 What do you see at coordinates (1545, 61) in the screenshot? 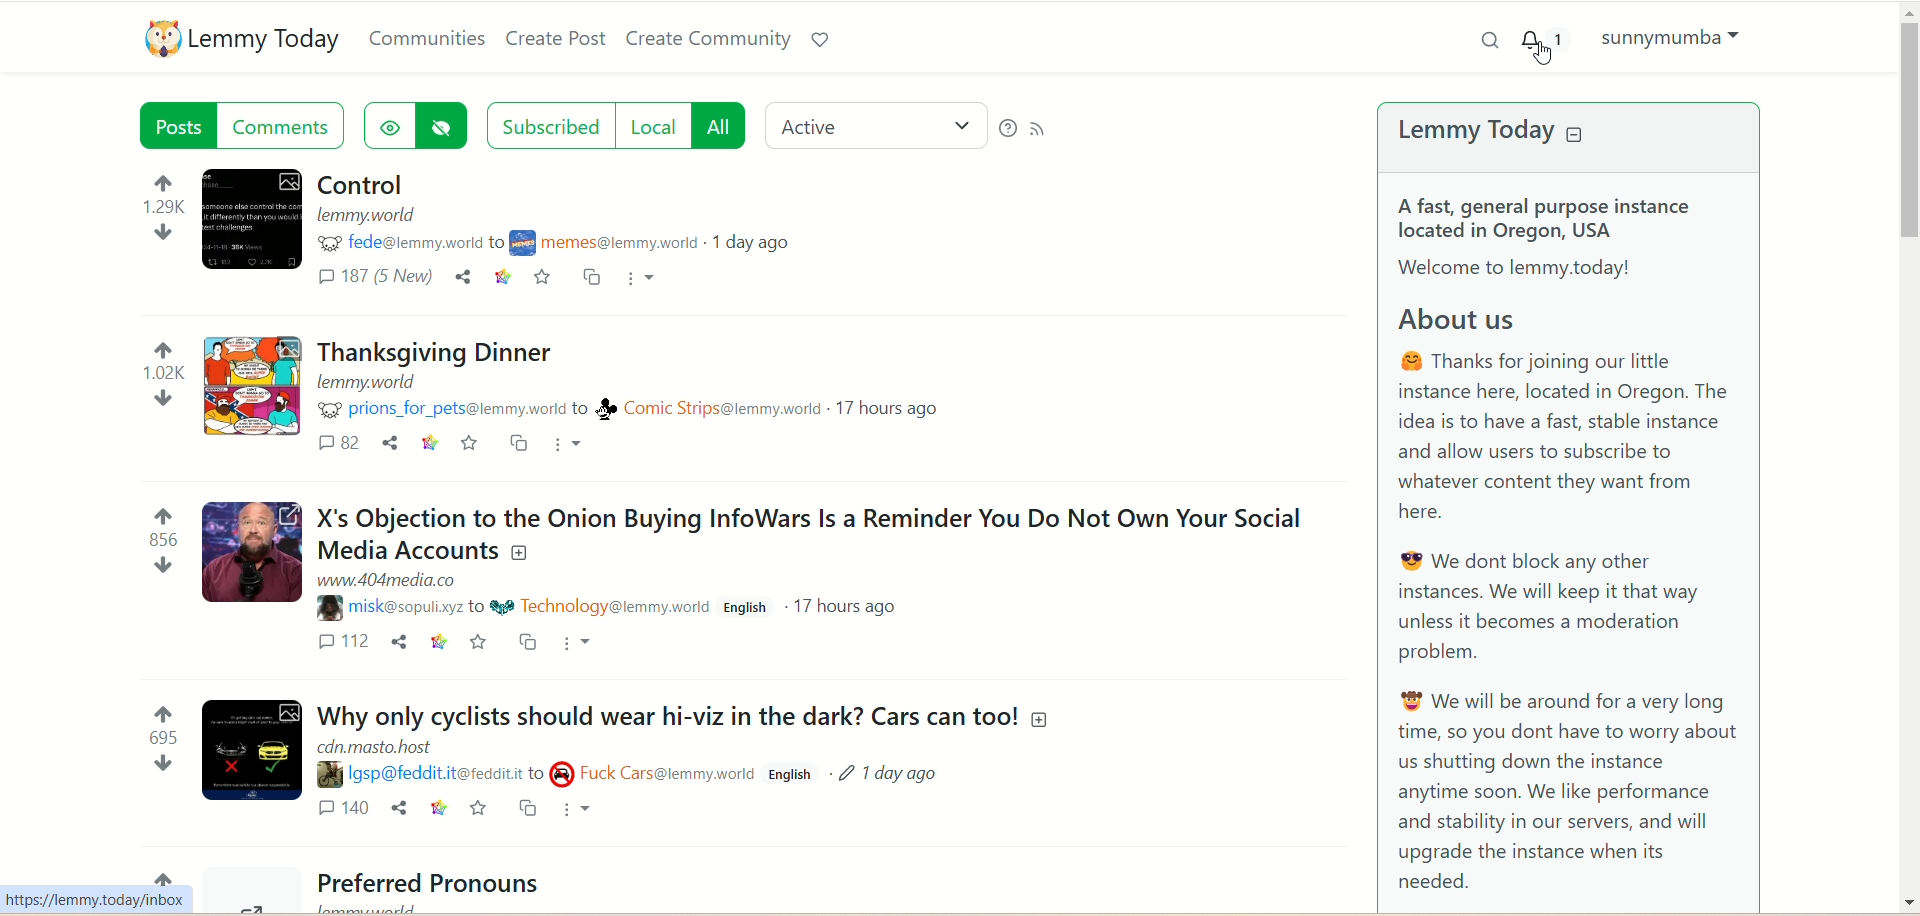
I see `Pointer` at bounding box center [1545, 61].